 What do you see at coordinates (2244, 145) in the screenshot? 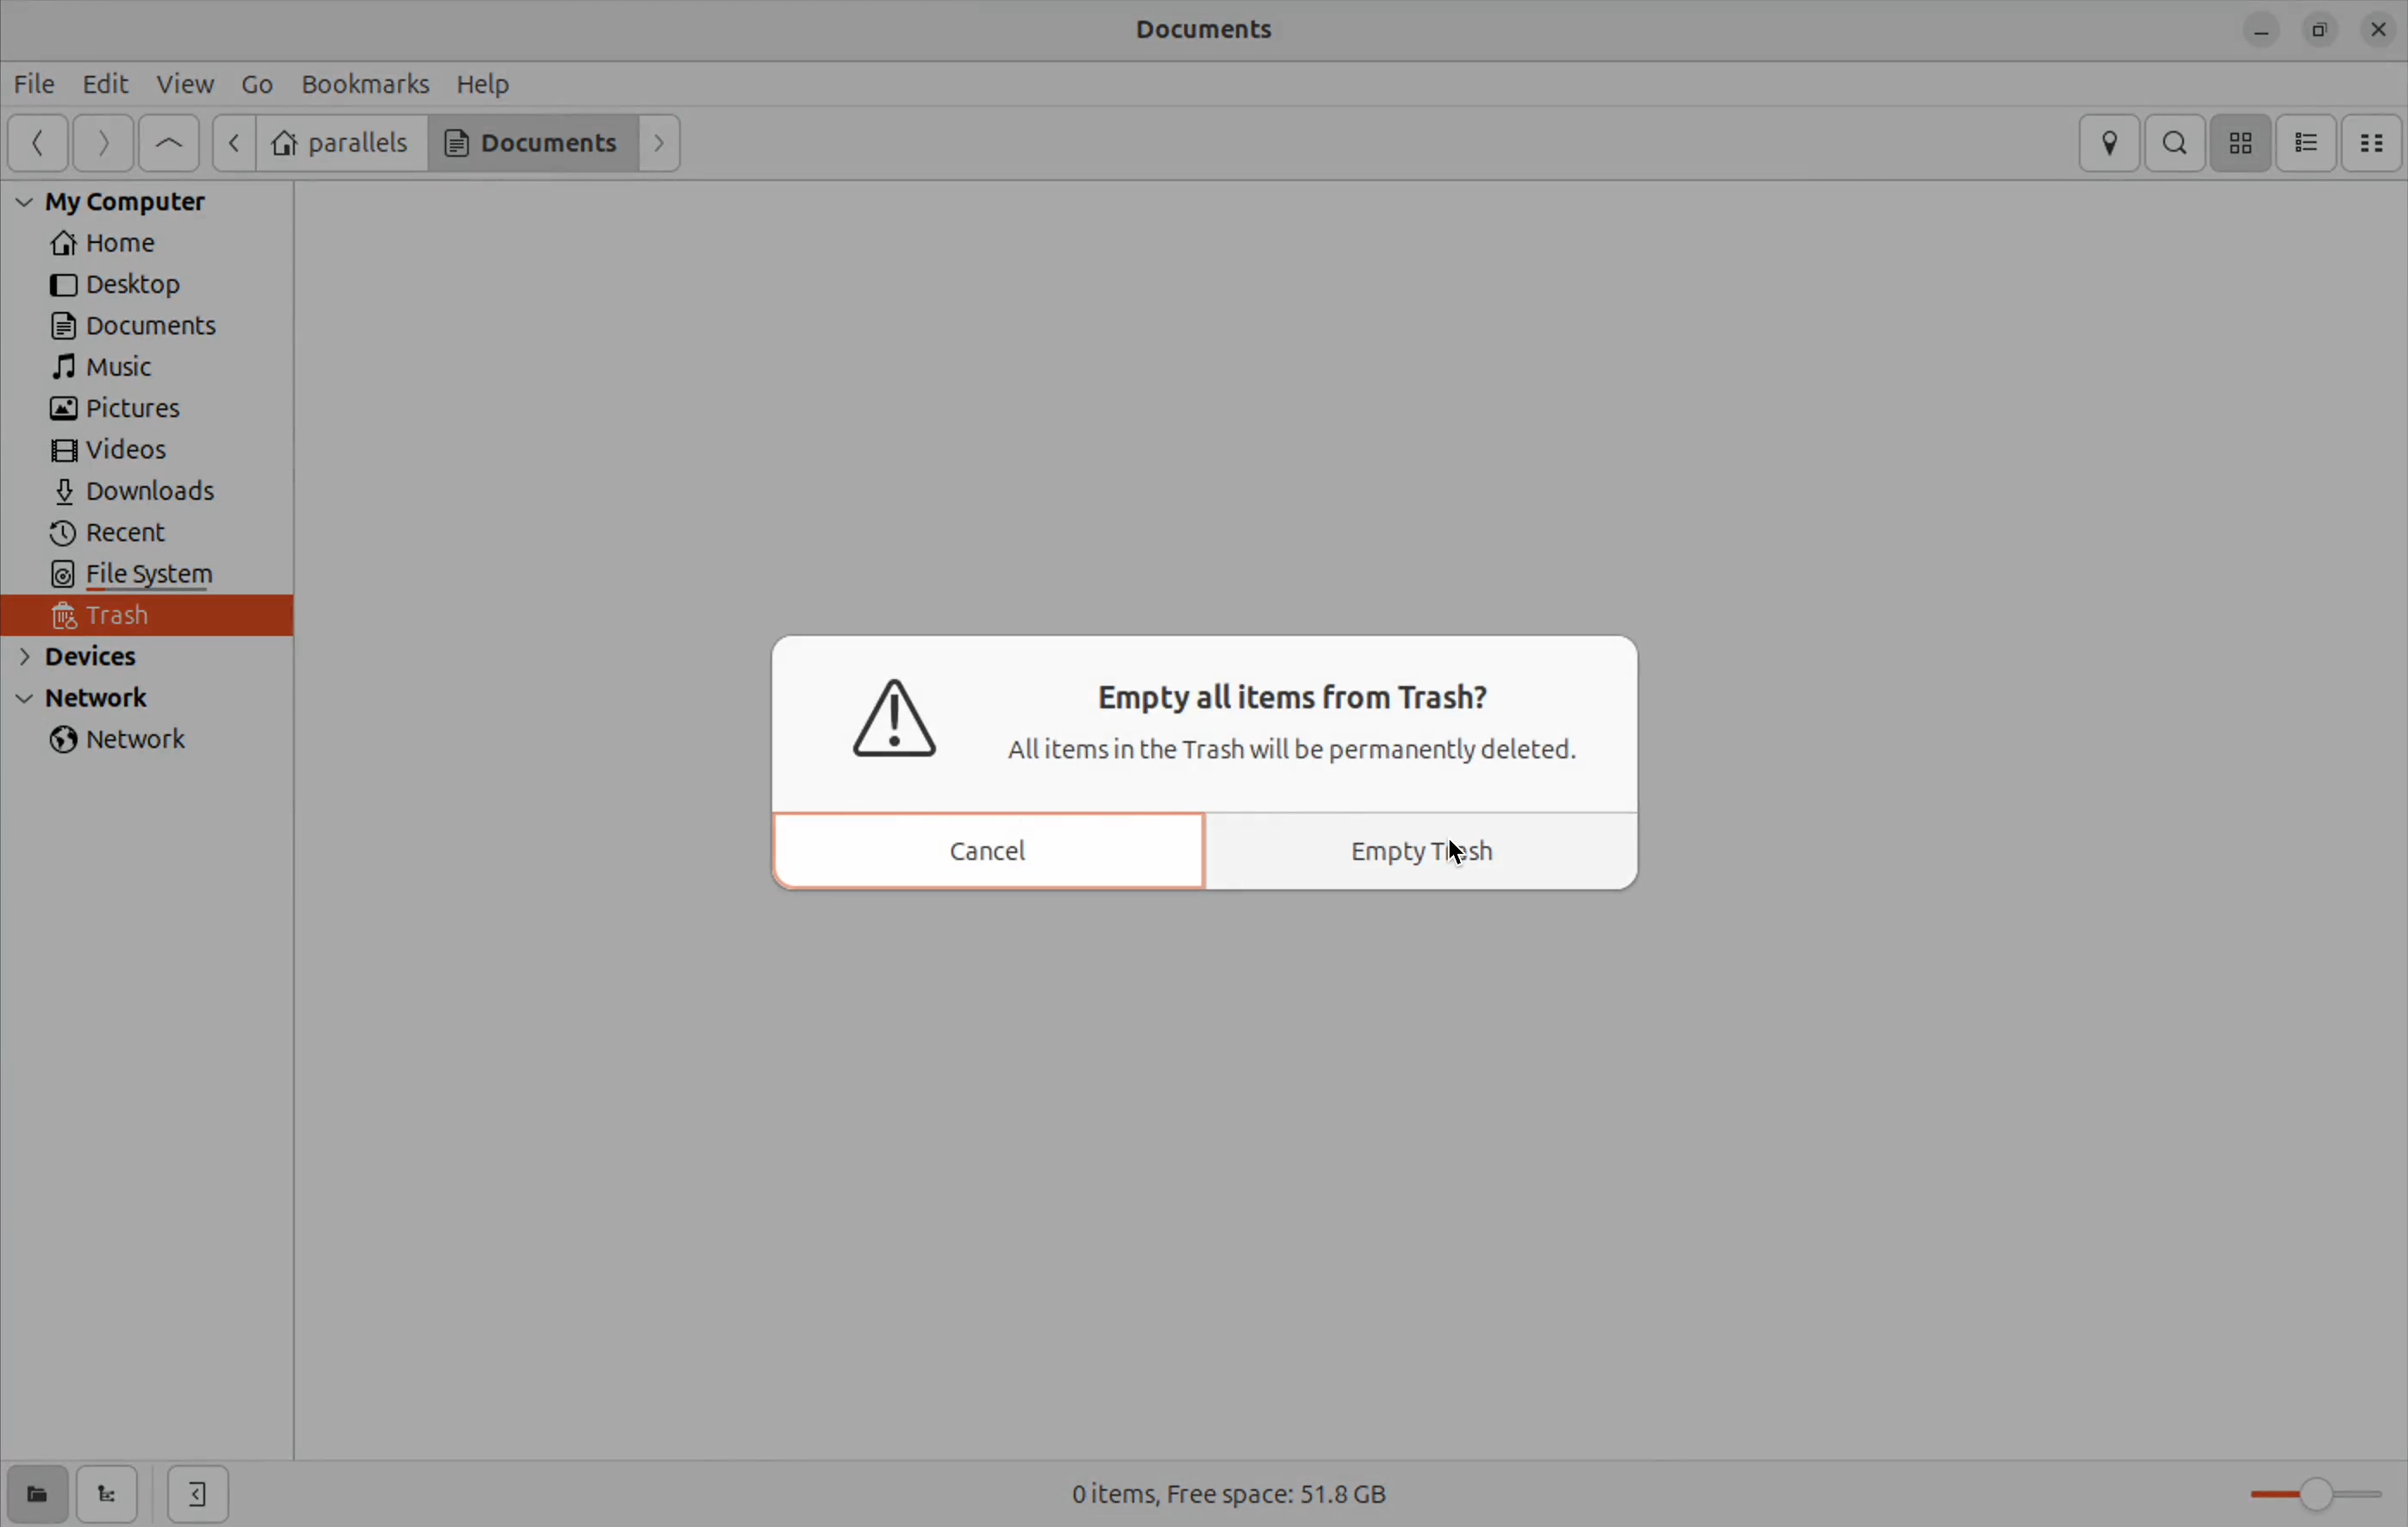
I see `icon view` at bounding box center [2244, 145].